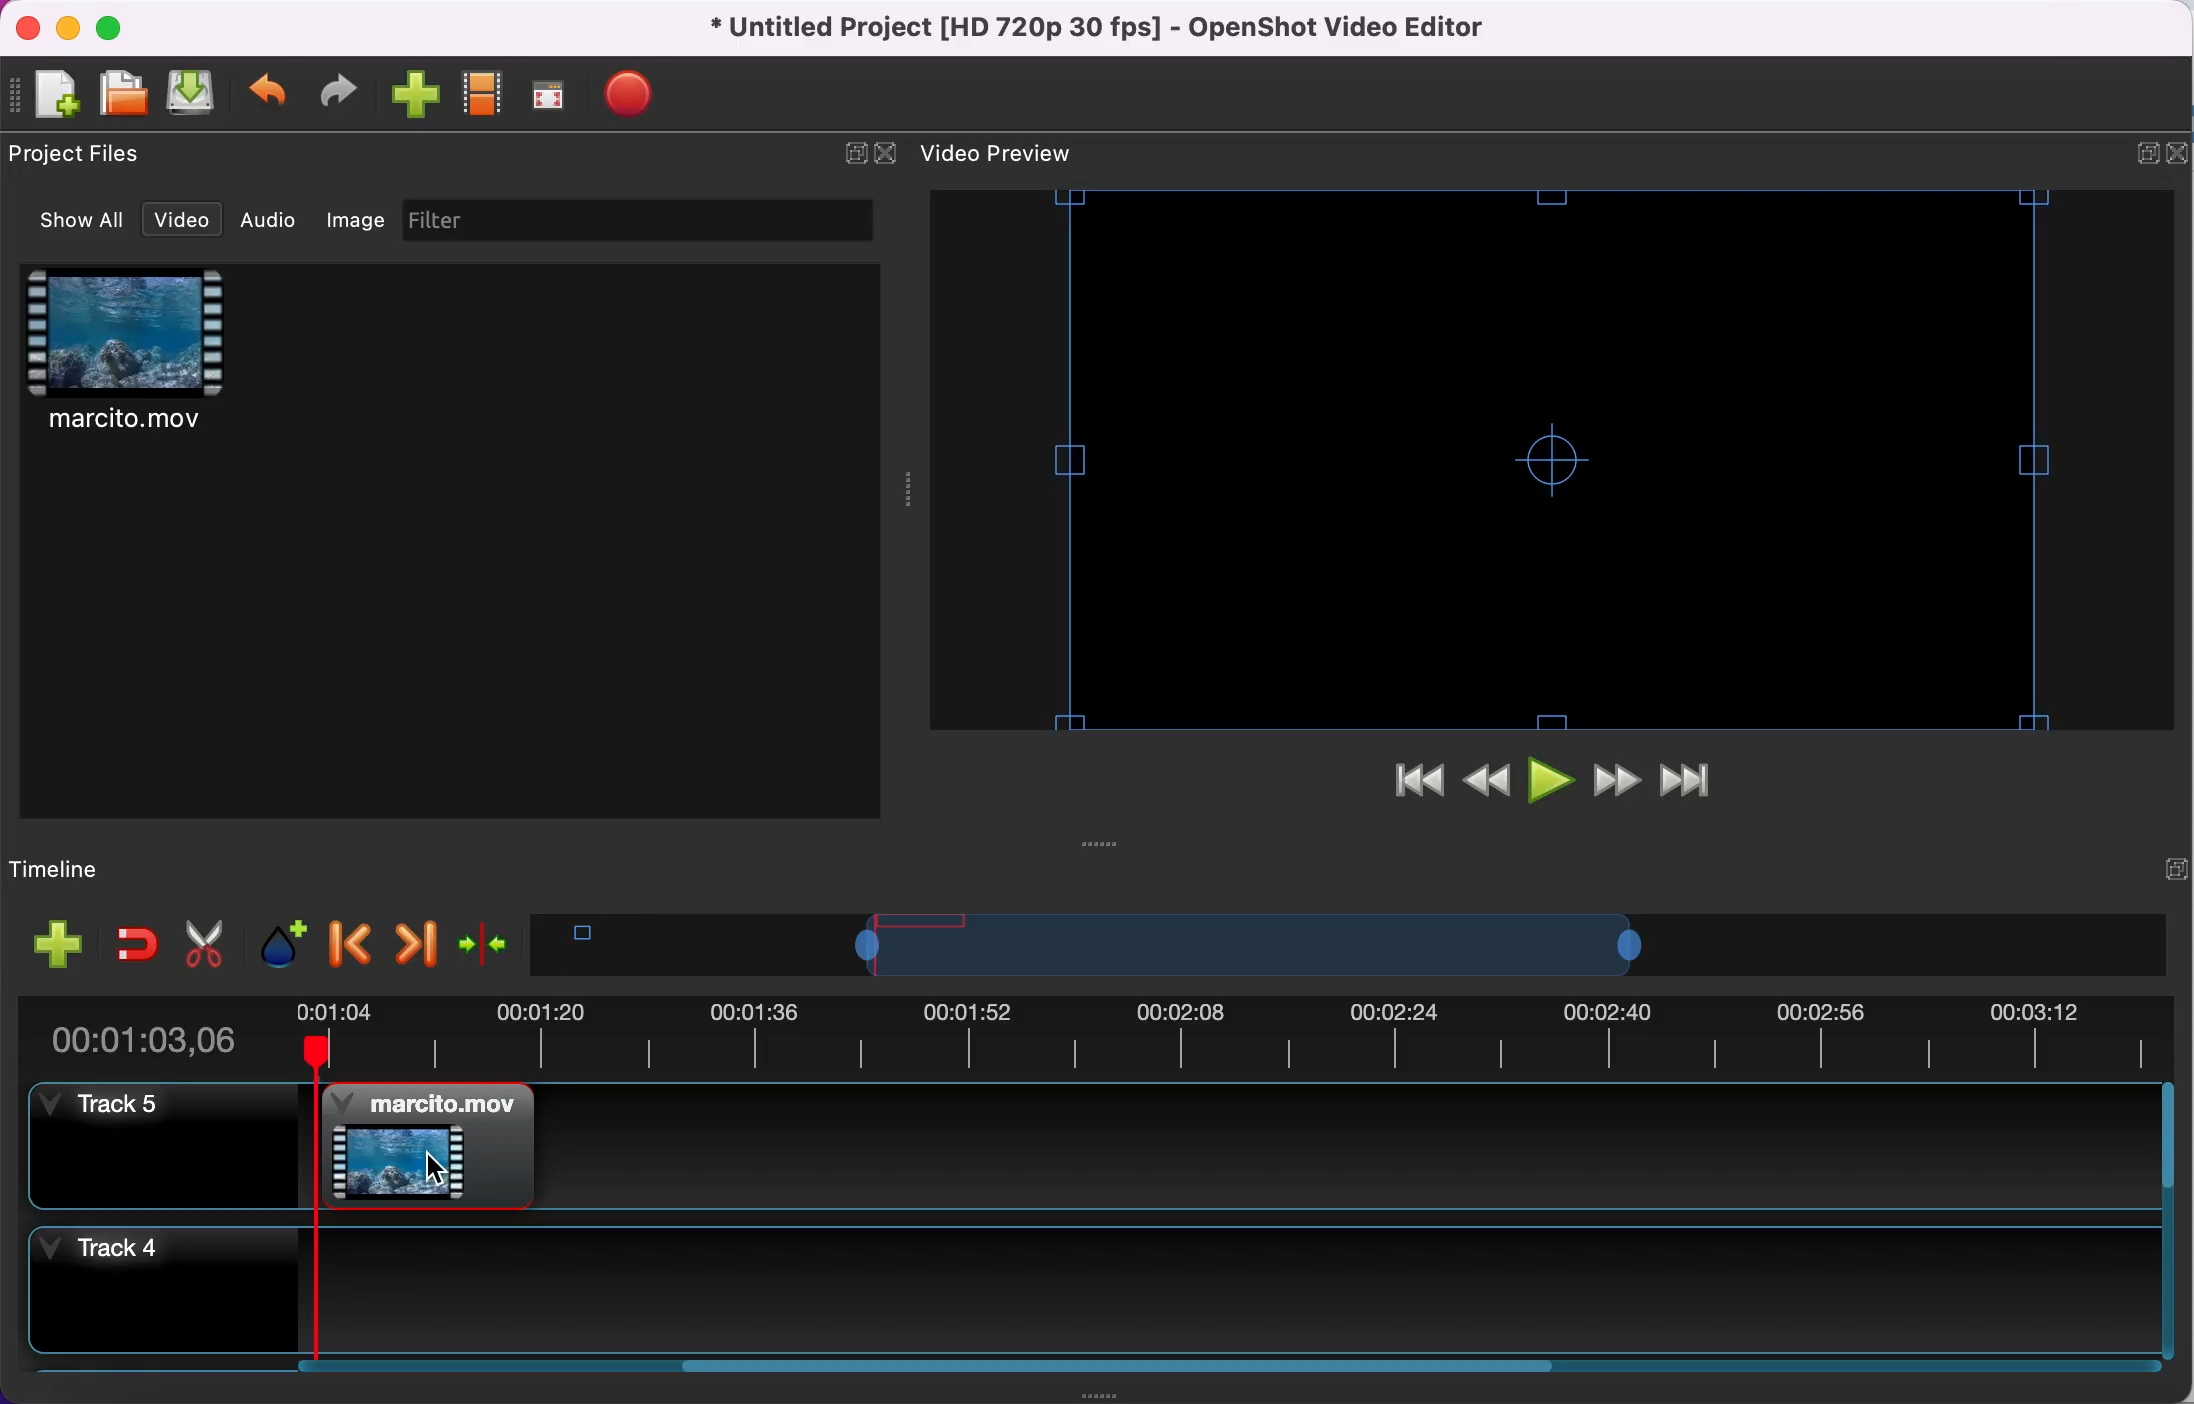 The image size is (2194, 1404). What do you see at coordinates (1684, 781) in the screenshot?
I see `jump to end` at bounding box center [1684, 781].